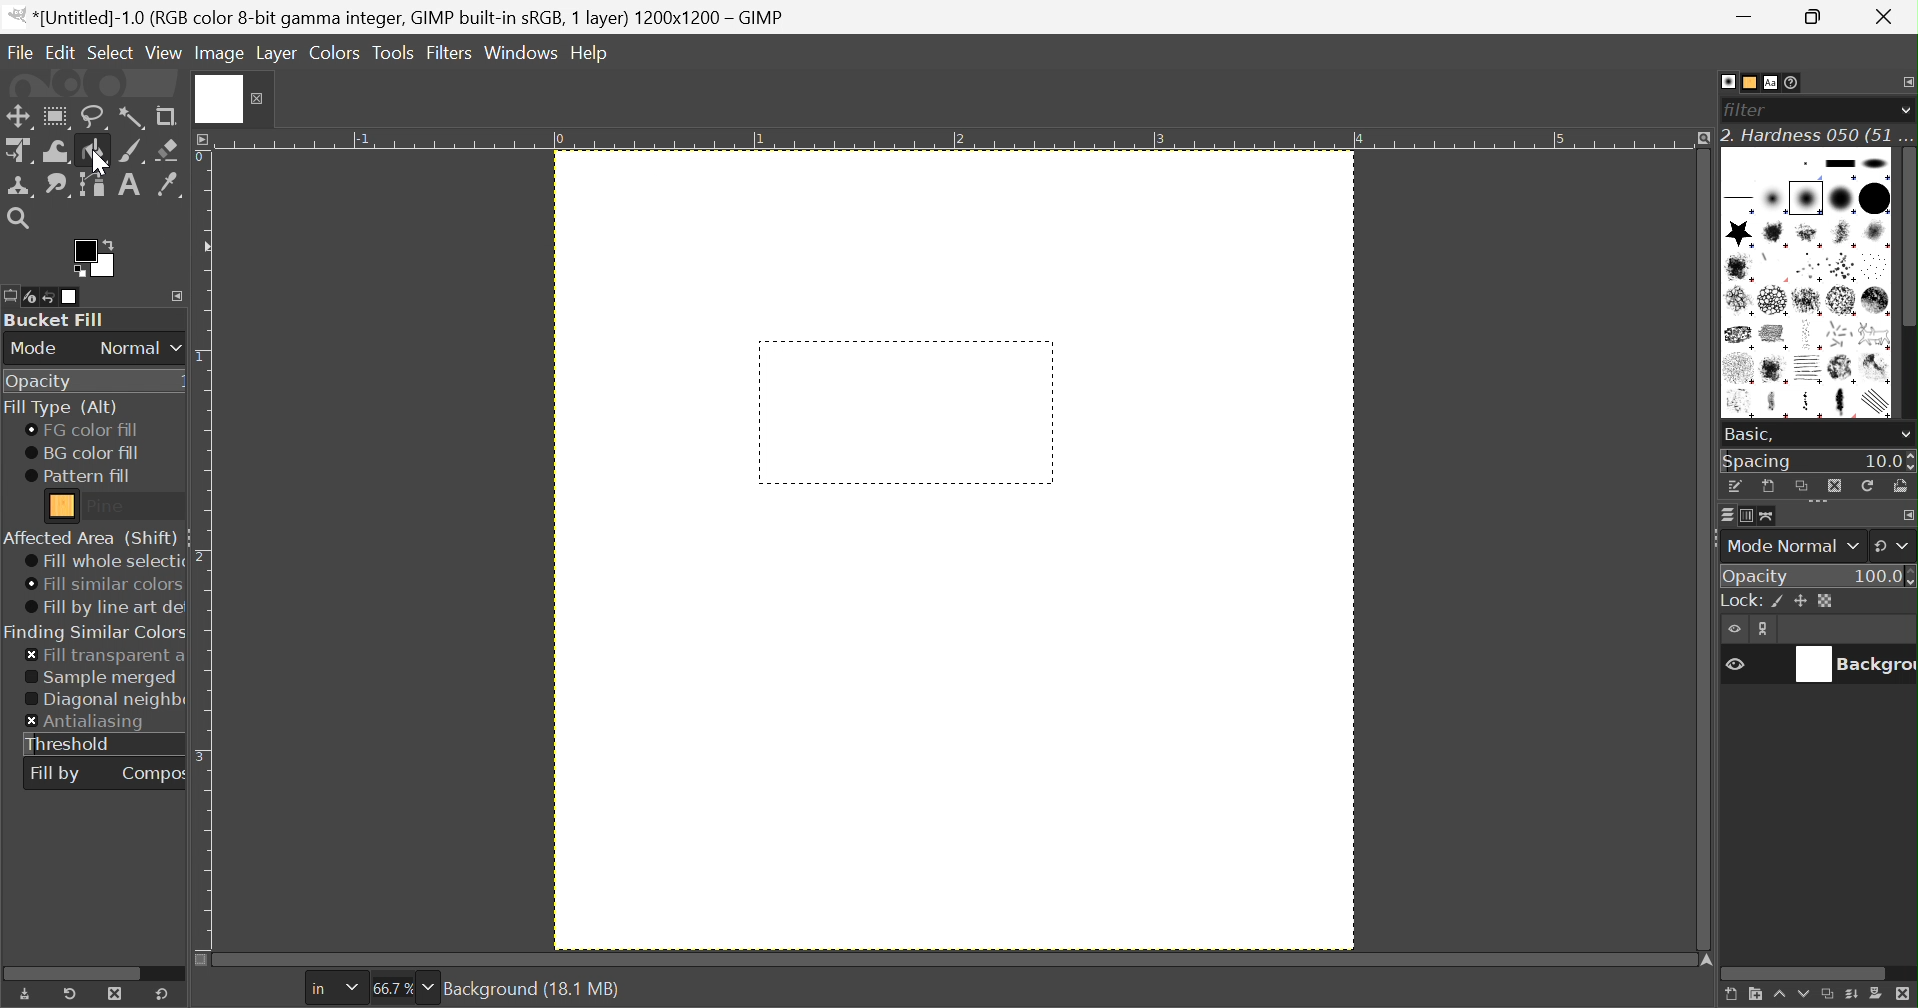  What do you see at coordinates (1773, 199) in the screenshot?
I see `Hardness 025` at bounding box center [1773, 199].